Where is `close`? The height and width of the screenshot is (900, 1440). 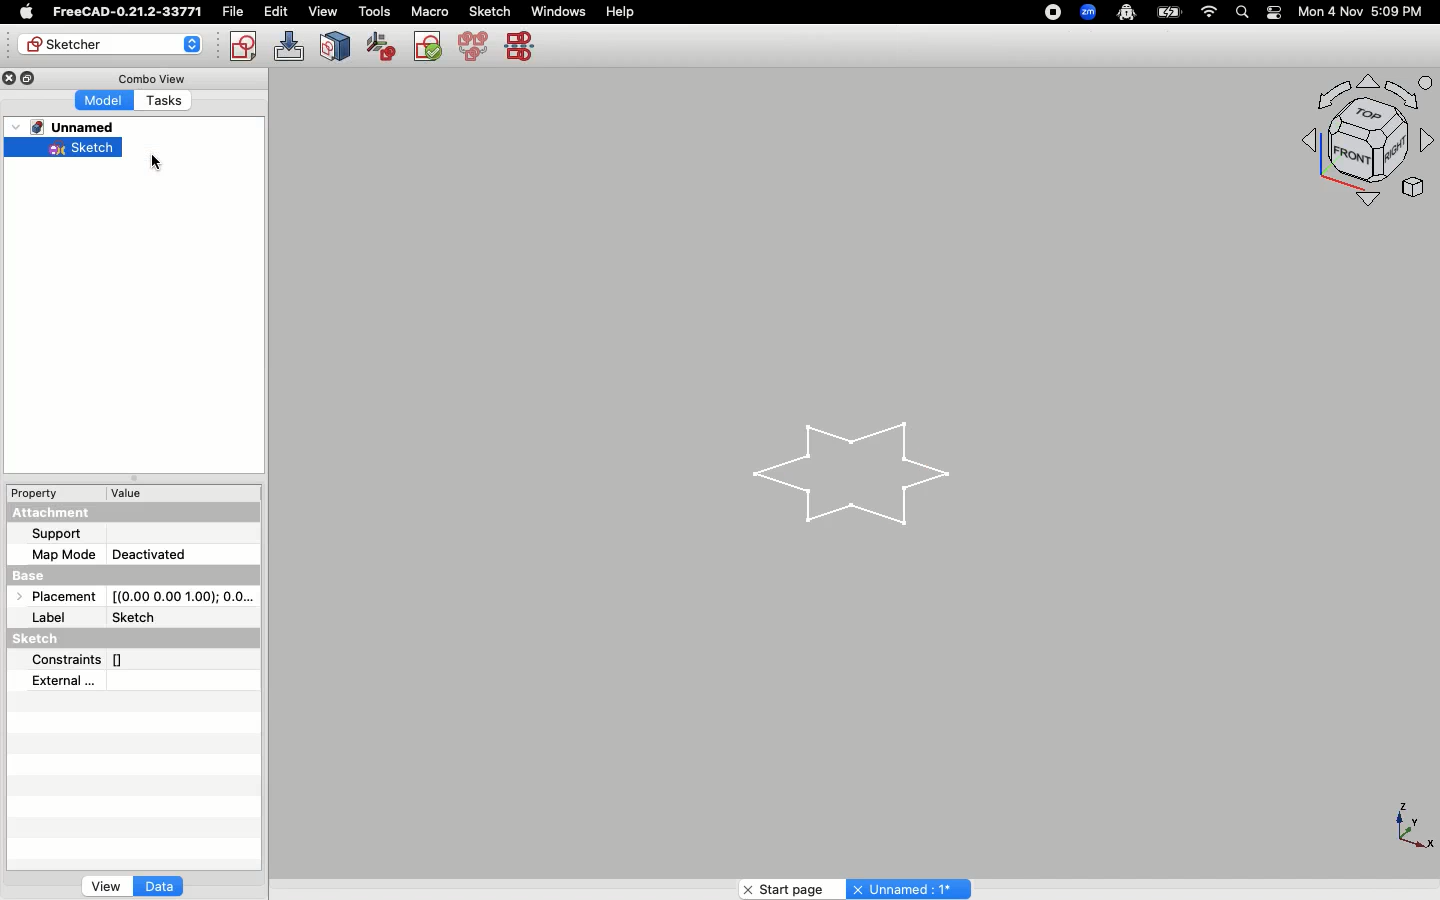
close is located at coordinates (11, 76).